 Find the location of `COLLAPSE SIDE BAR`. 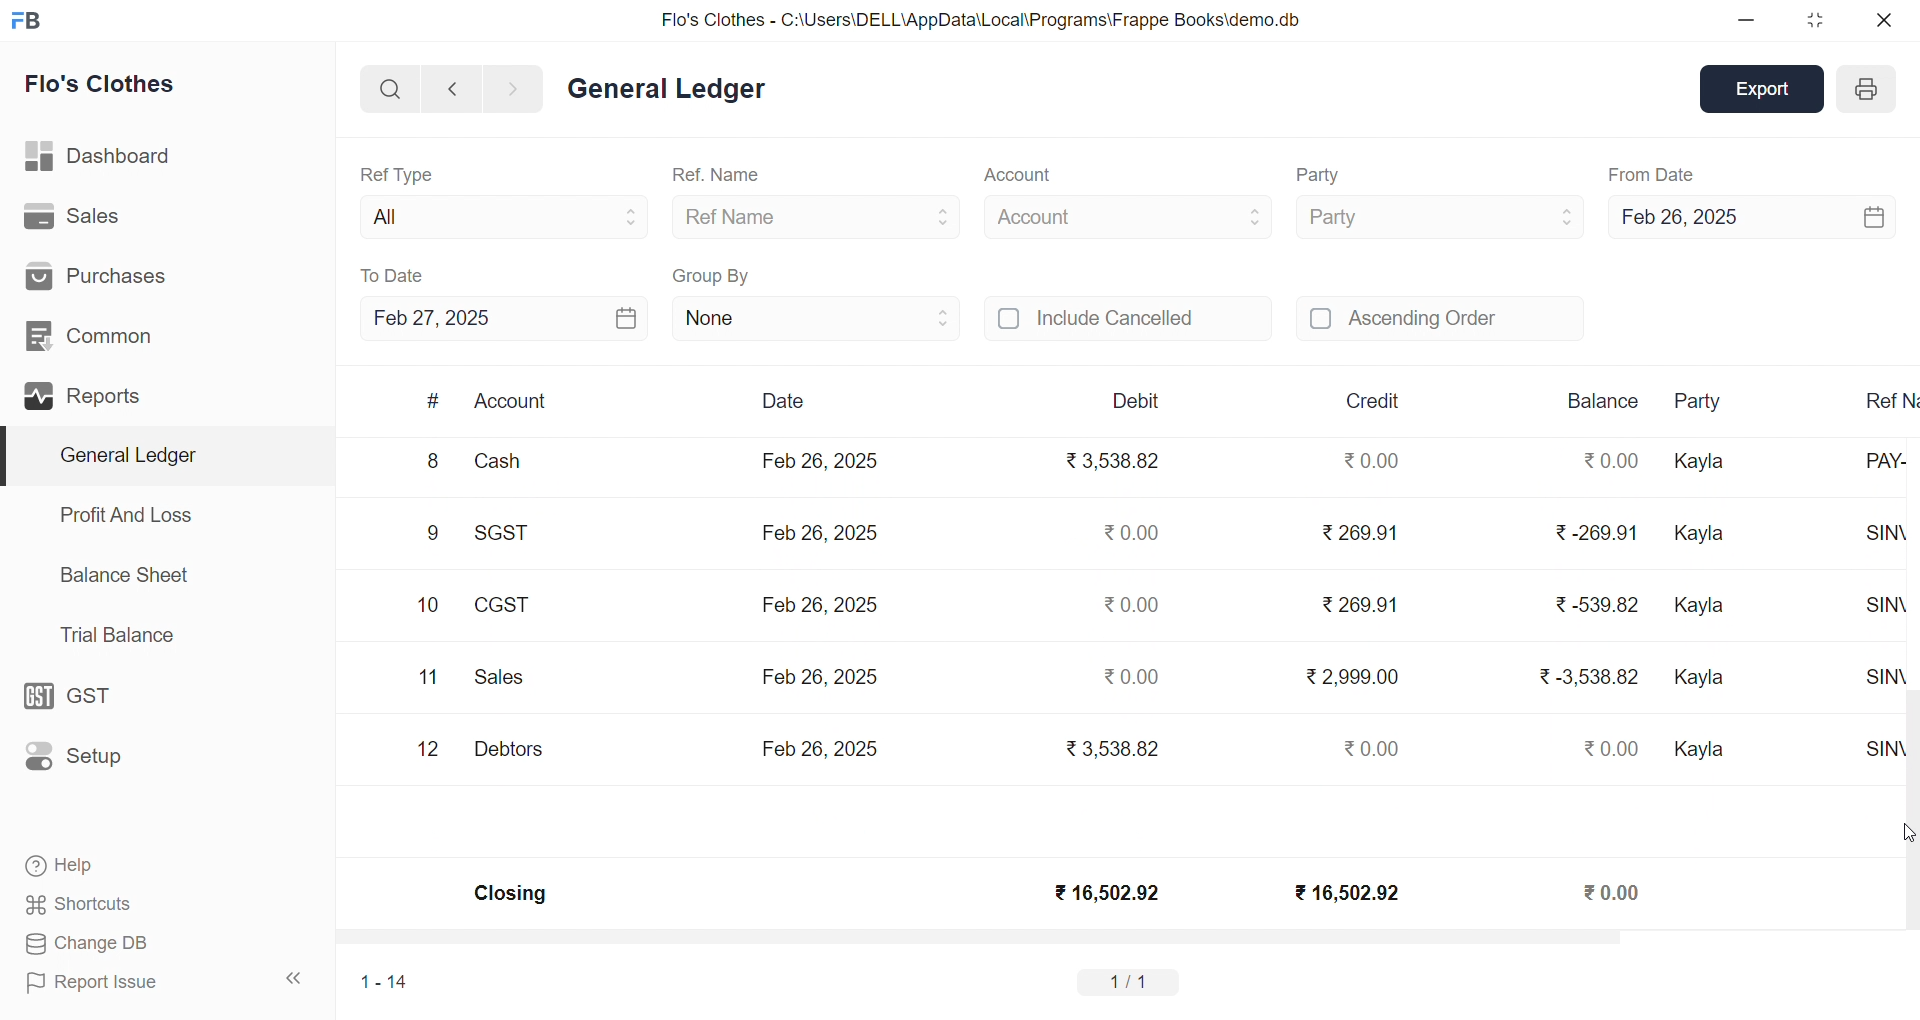

COLLAPSE SIDE BAR is located at coordinates (295, 978).